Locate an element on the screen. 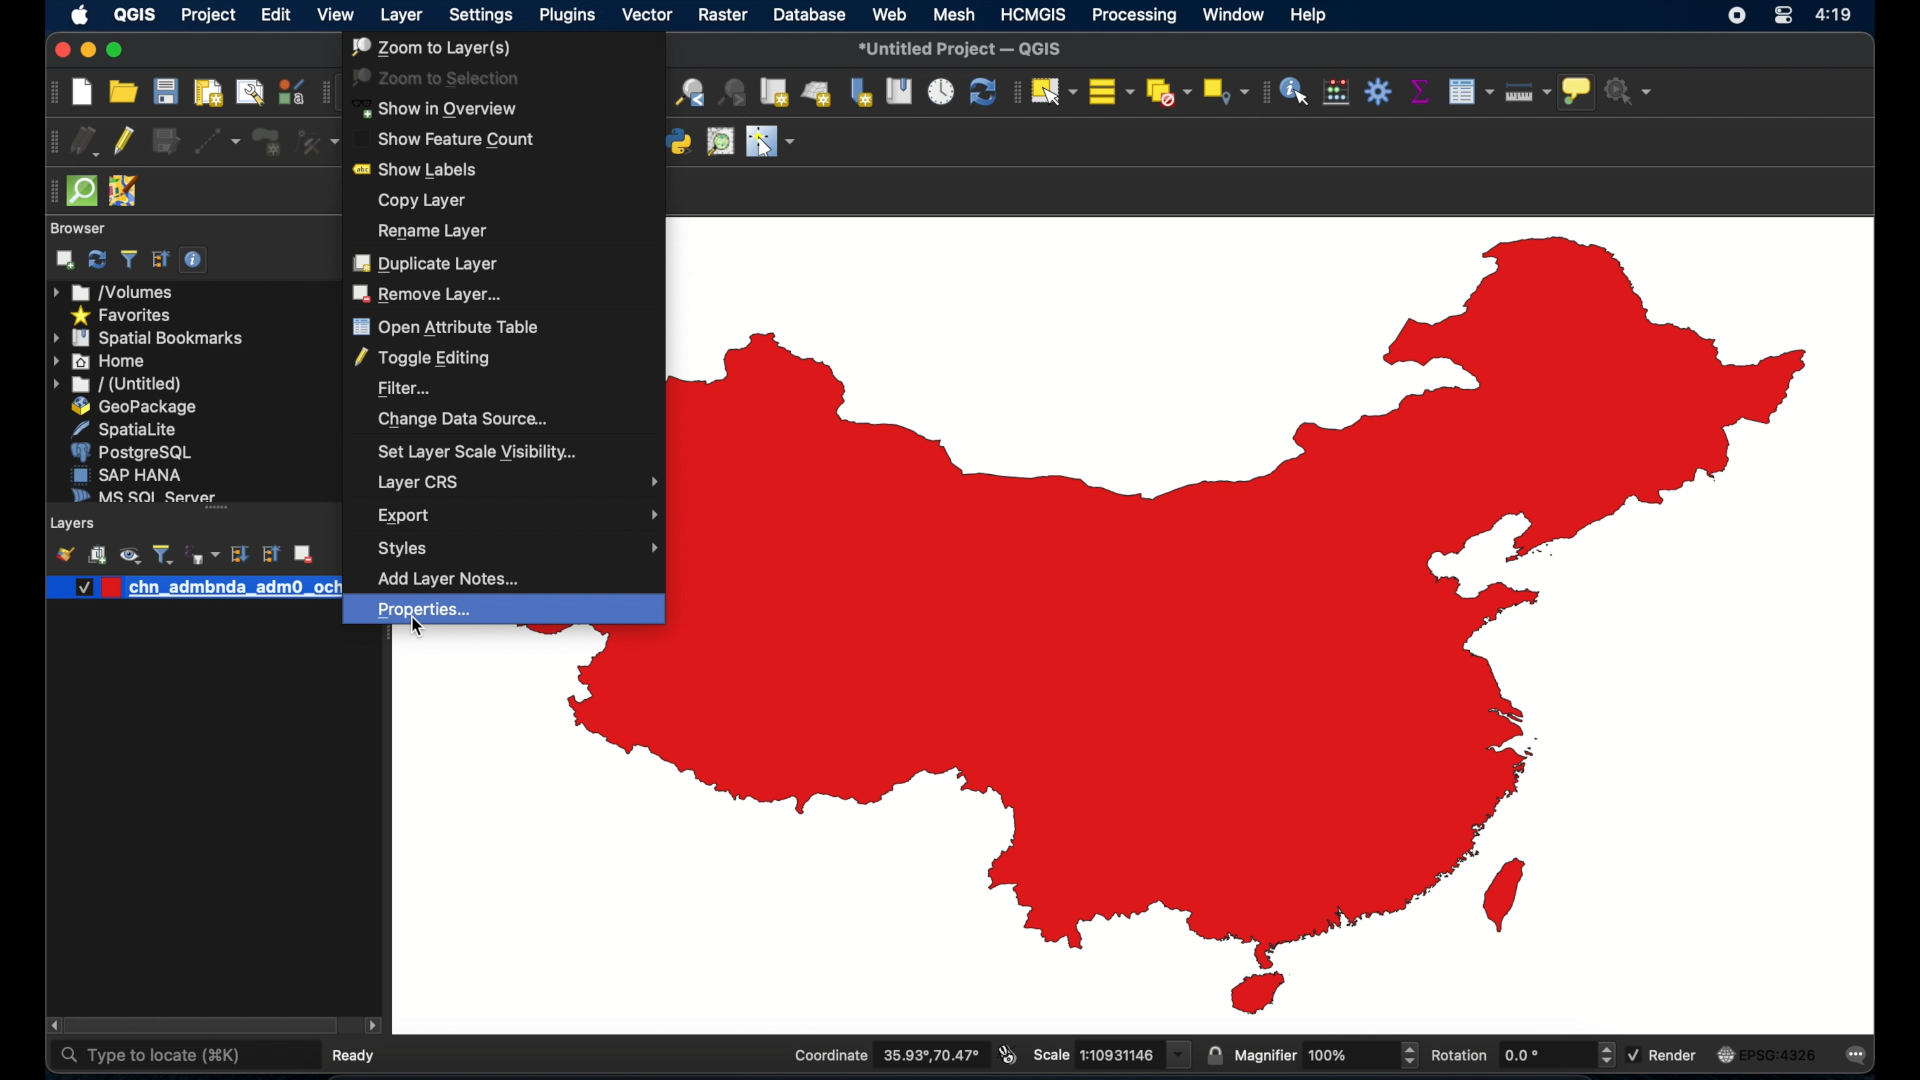 The width and height of the screenshot is (1920, 1080). change data source is located at coordinates (462, 419).